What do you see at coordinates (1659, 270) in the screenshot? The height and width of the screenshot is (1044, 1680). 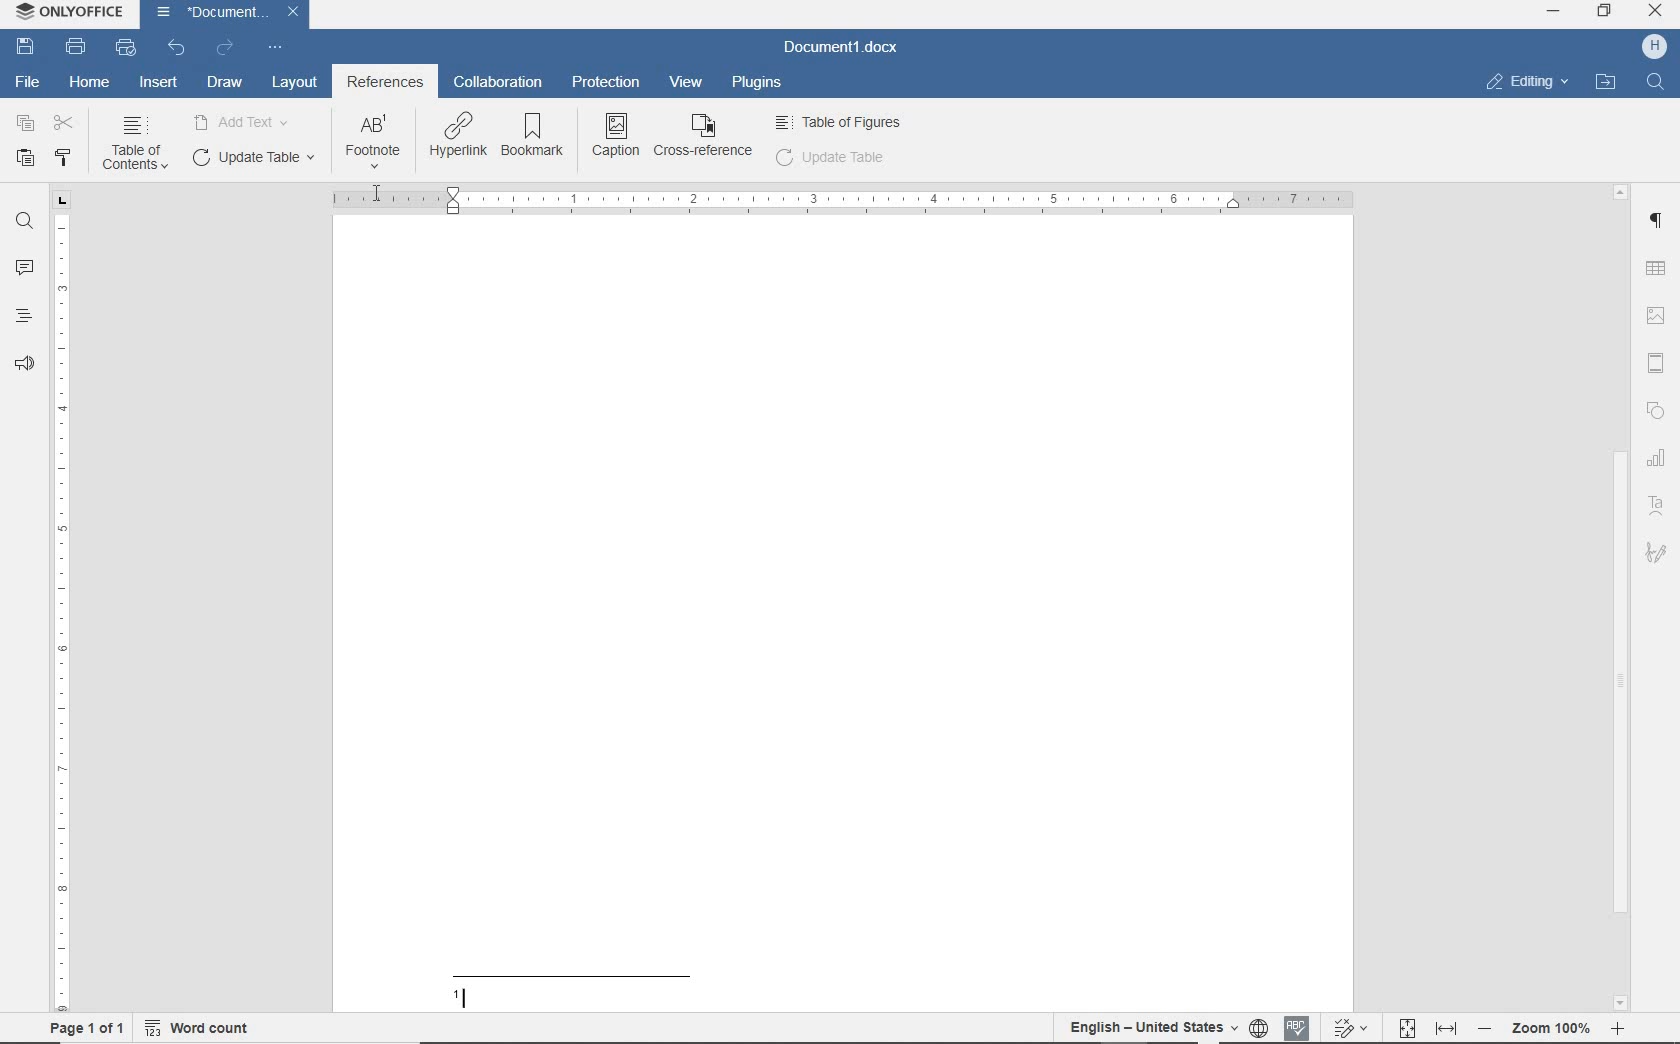 I see `TABLE` at bounding box center [1659, 270].